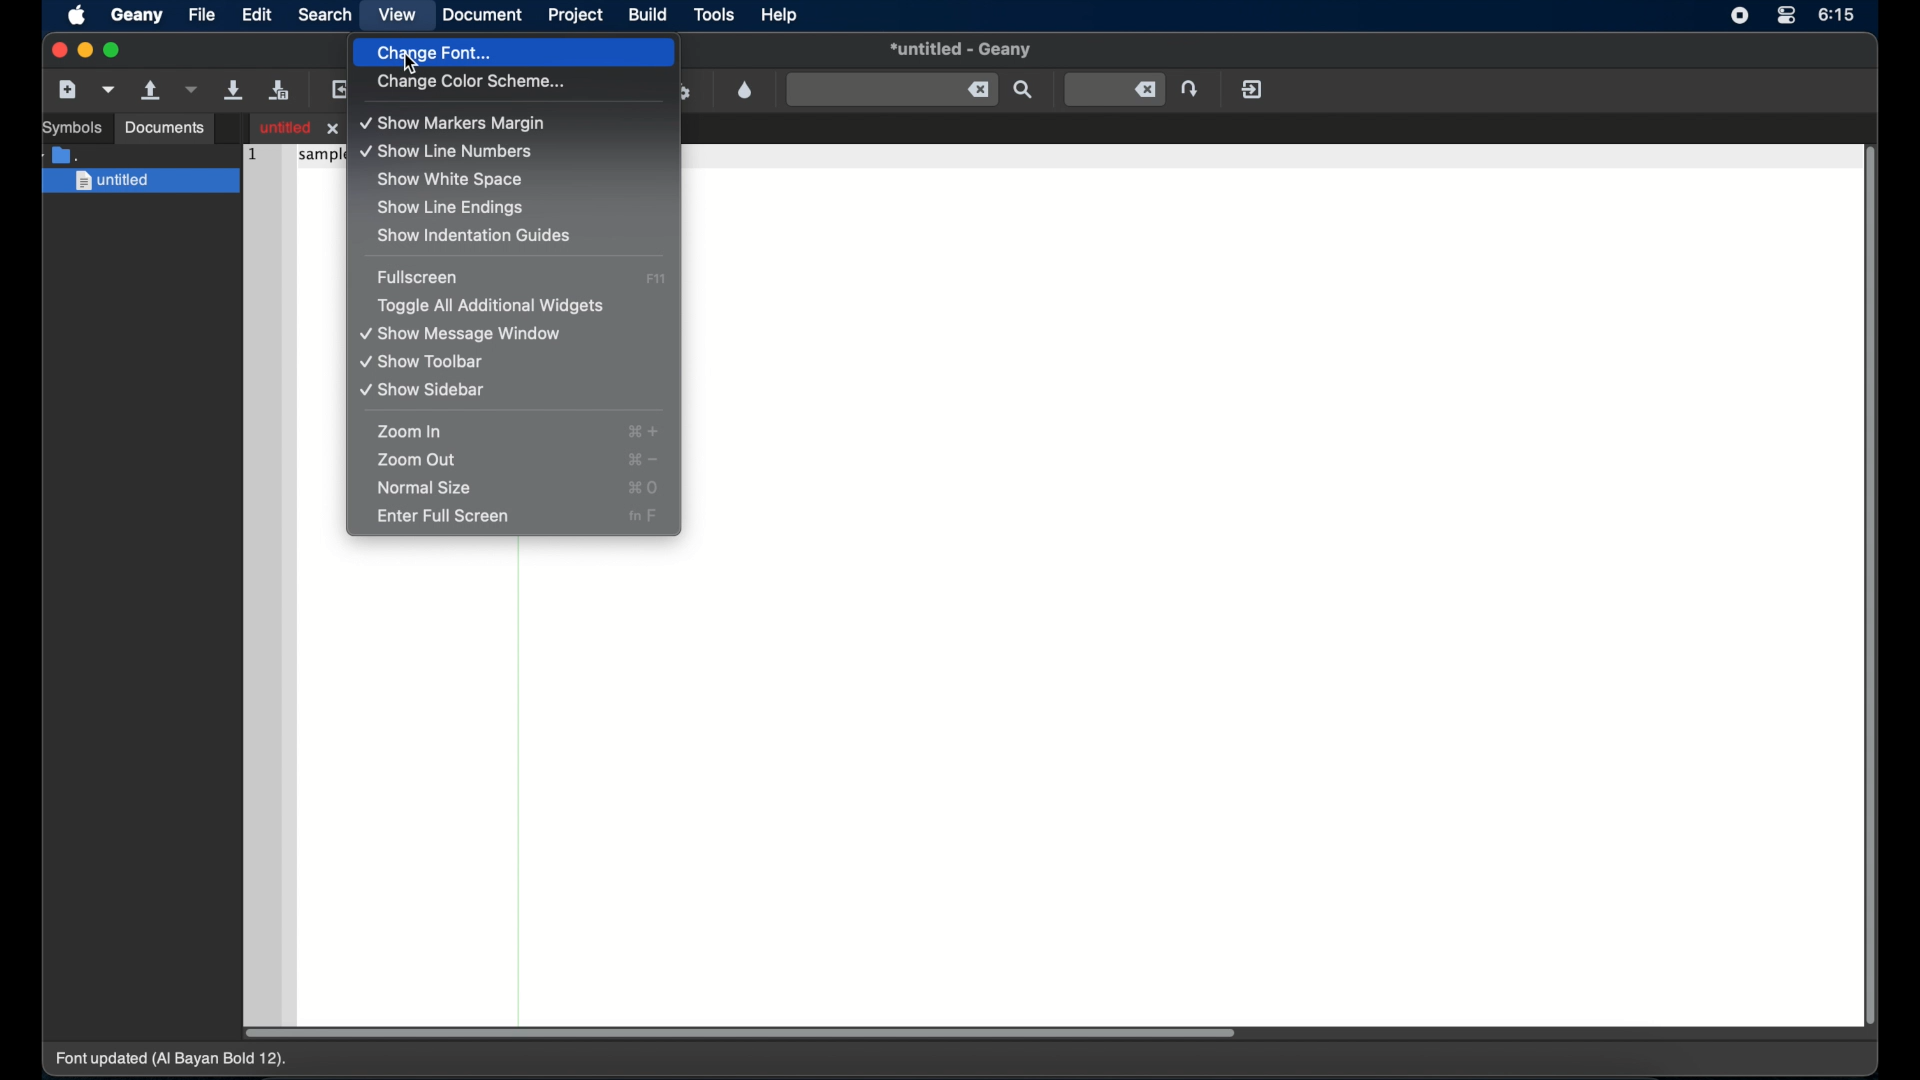  I want to click on open a color chooser dialogue, so click(745, 89).